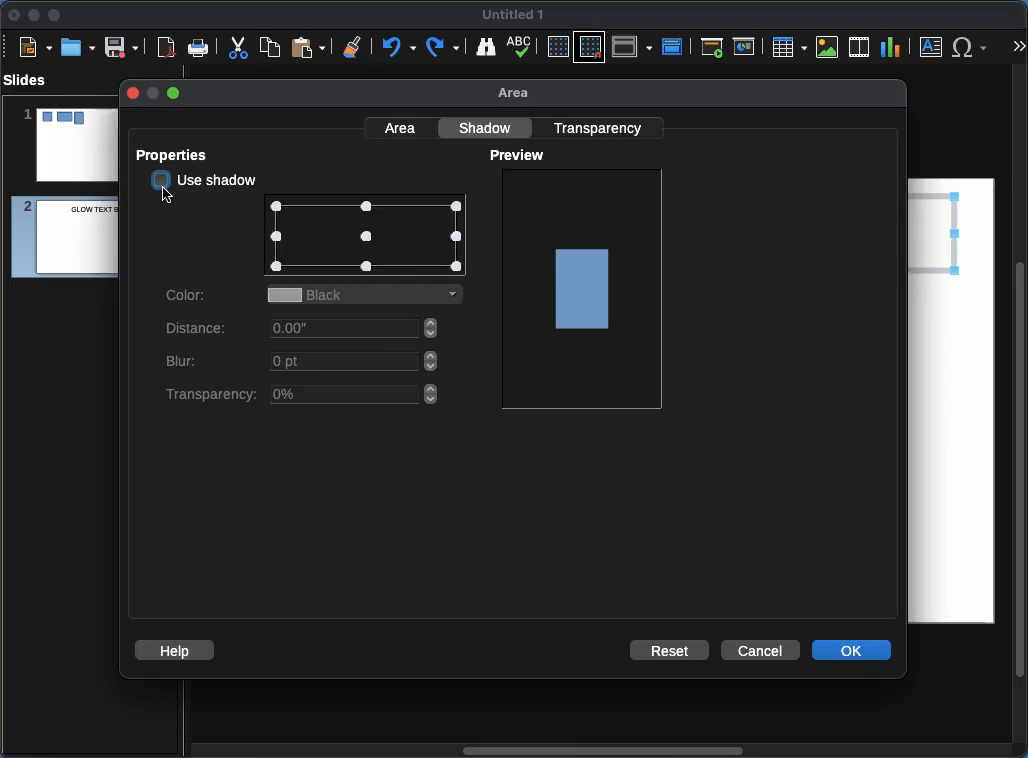 The image size is (1028, 758). I want to click on Reset, so click(671, 649).